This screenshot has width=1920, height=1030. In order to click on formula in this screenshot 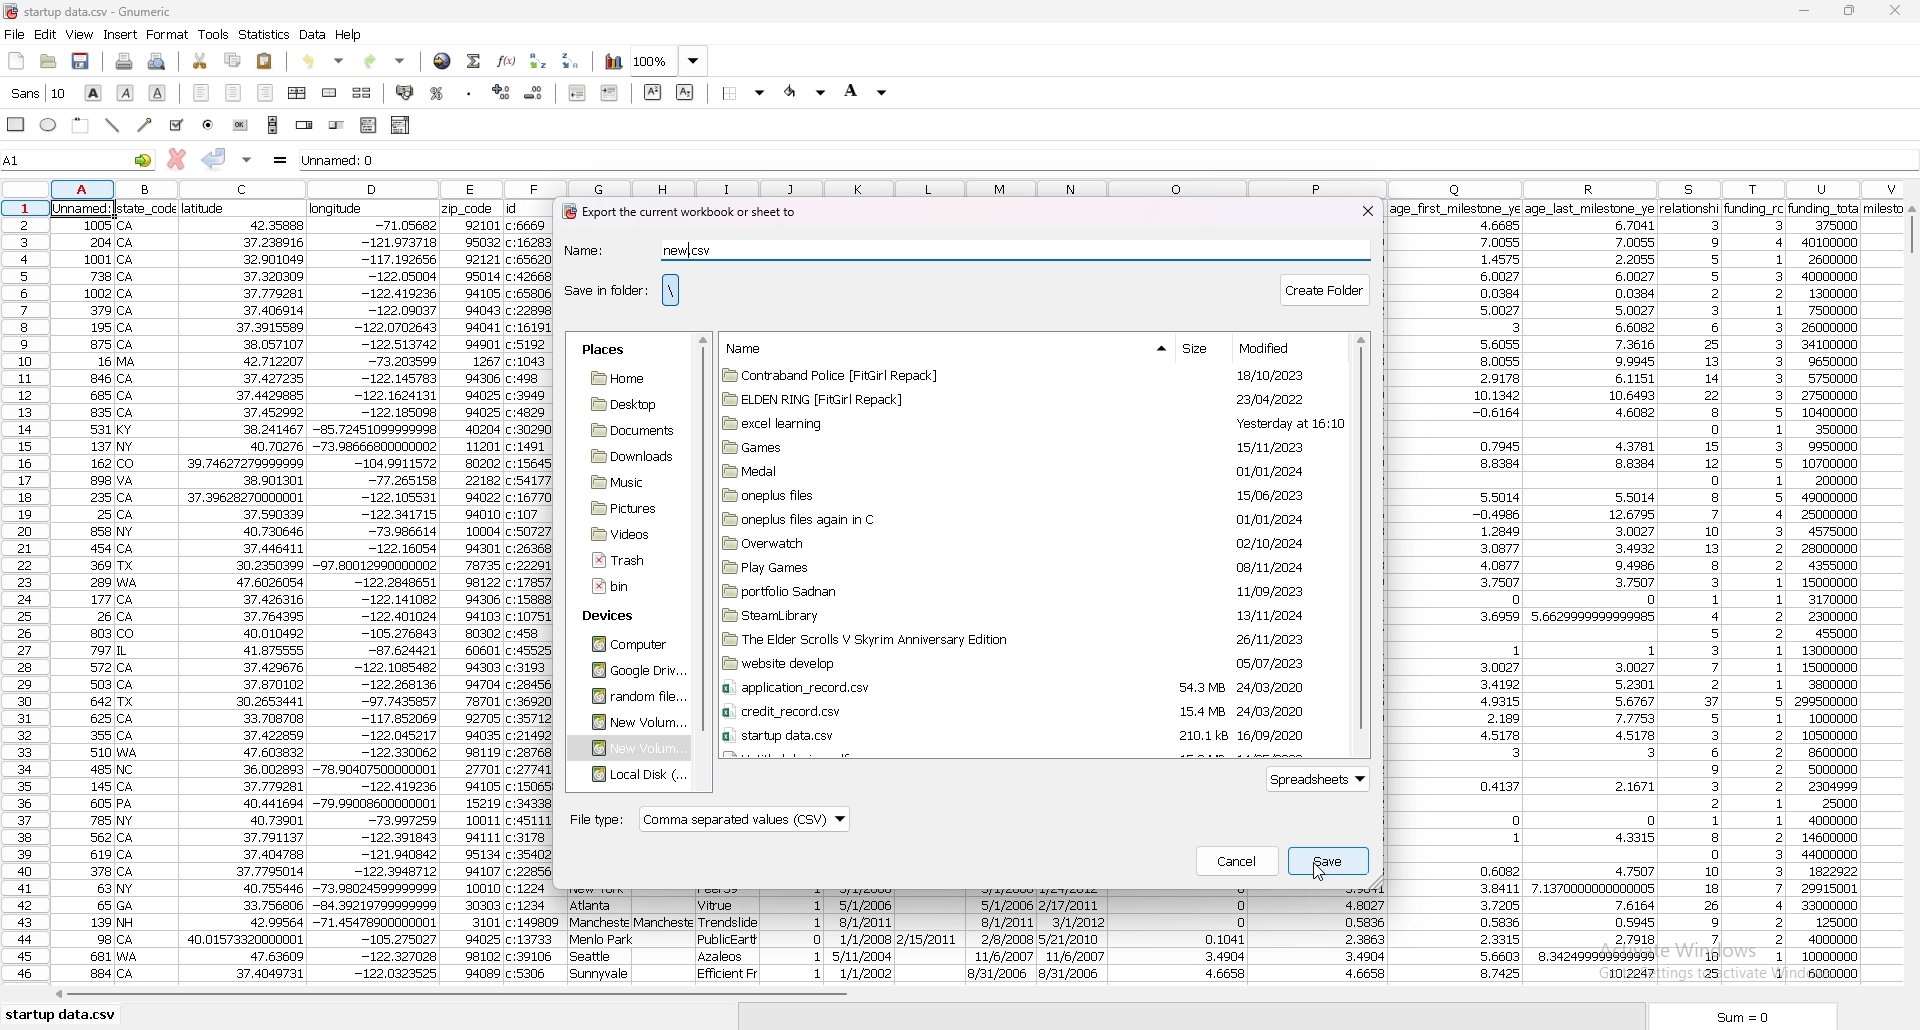, I will do `click(281, 160)`.